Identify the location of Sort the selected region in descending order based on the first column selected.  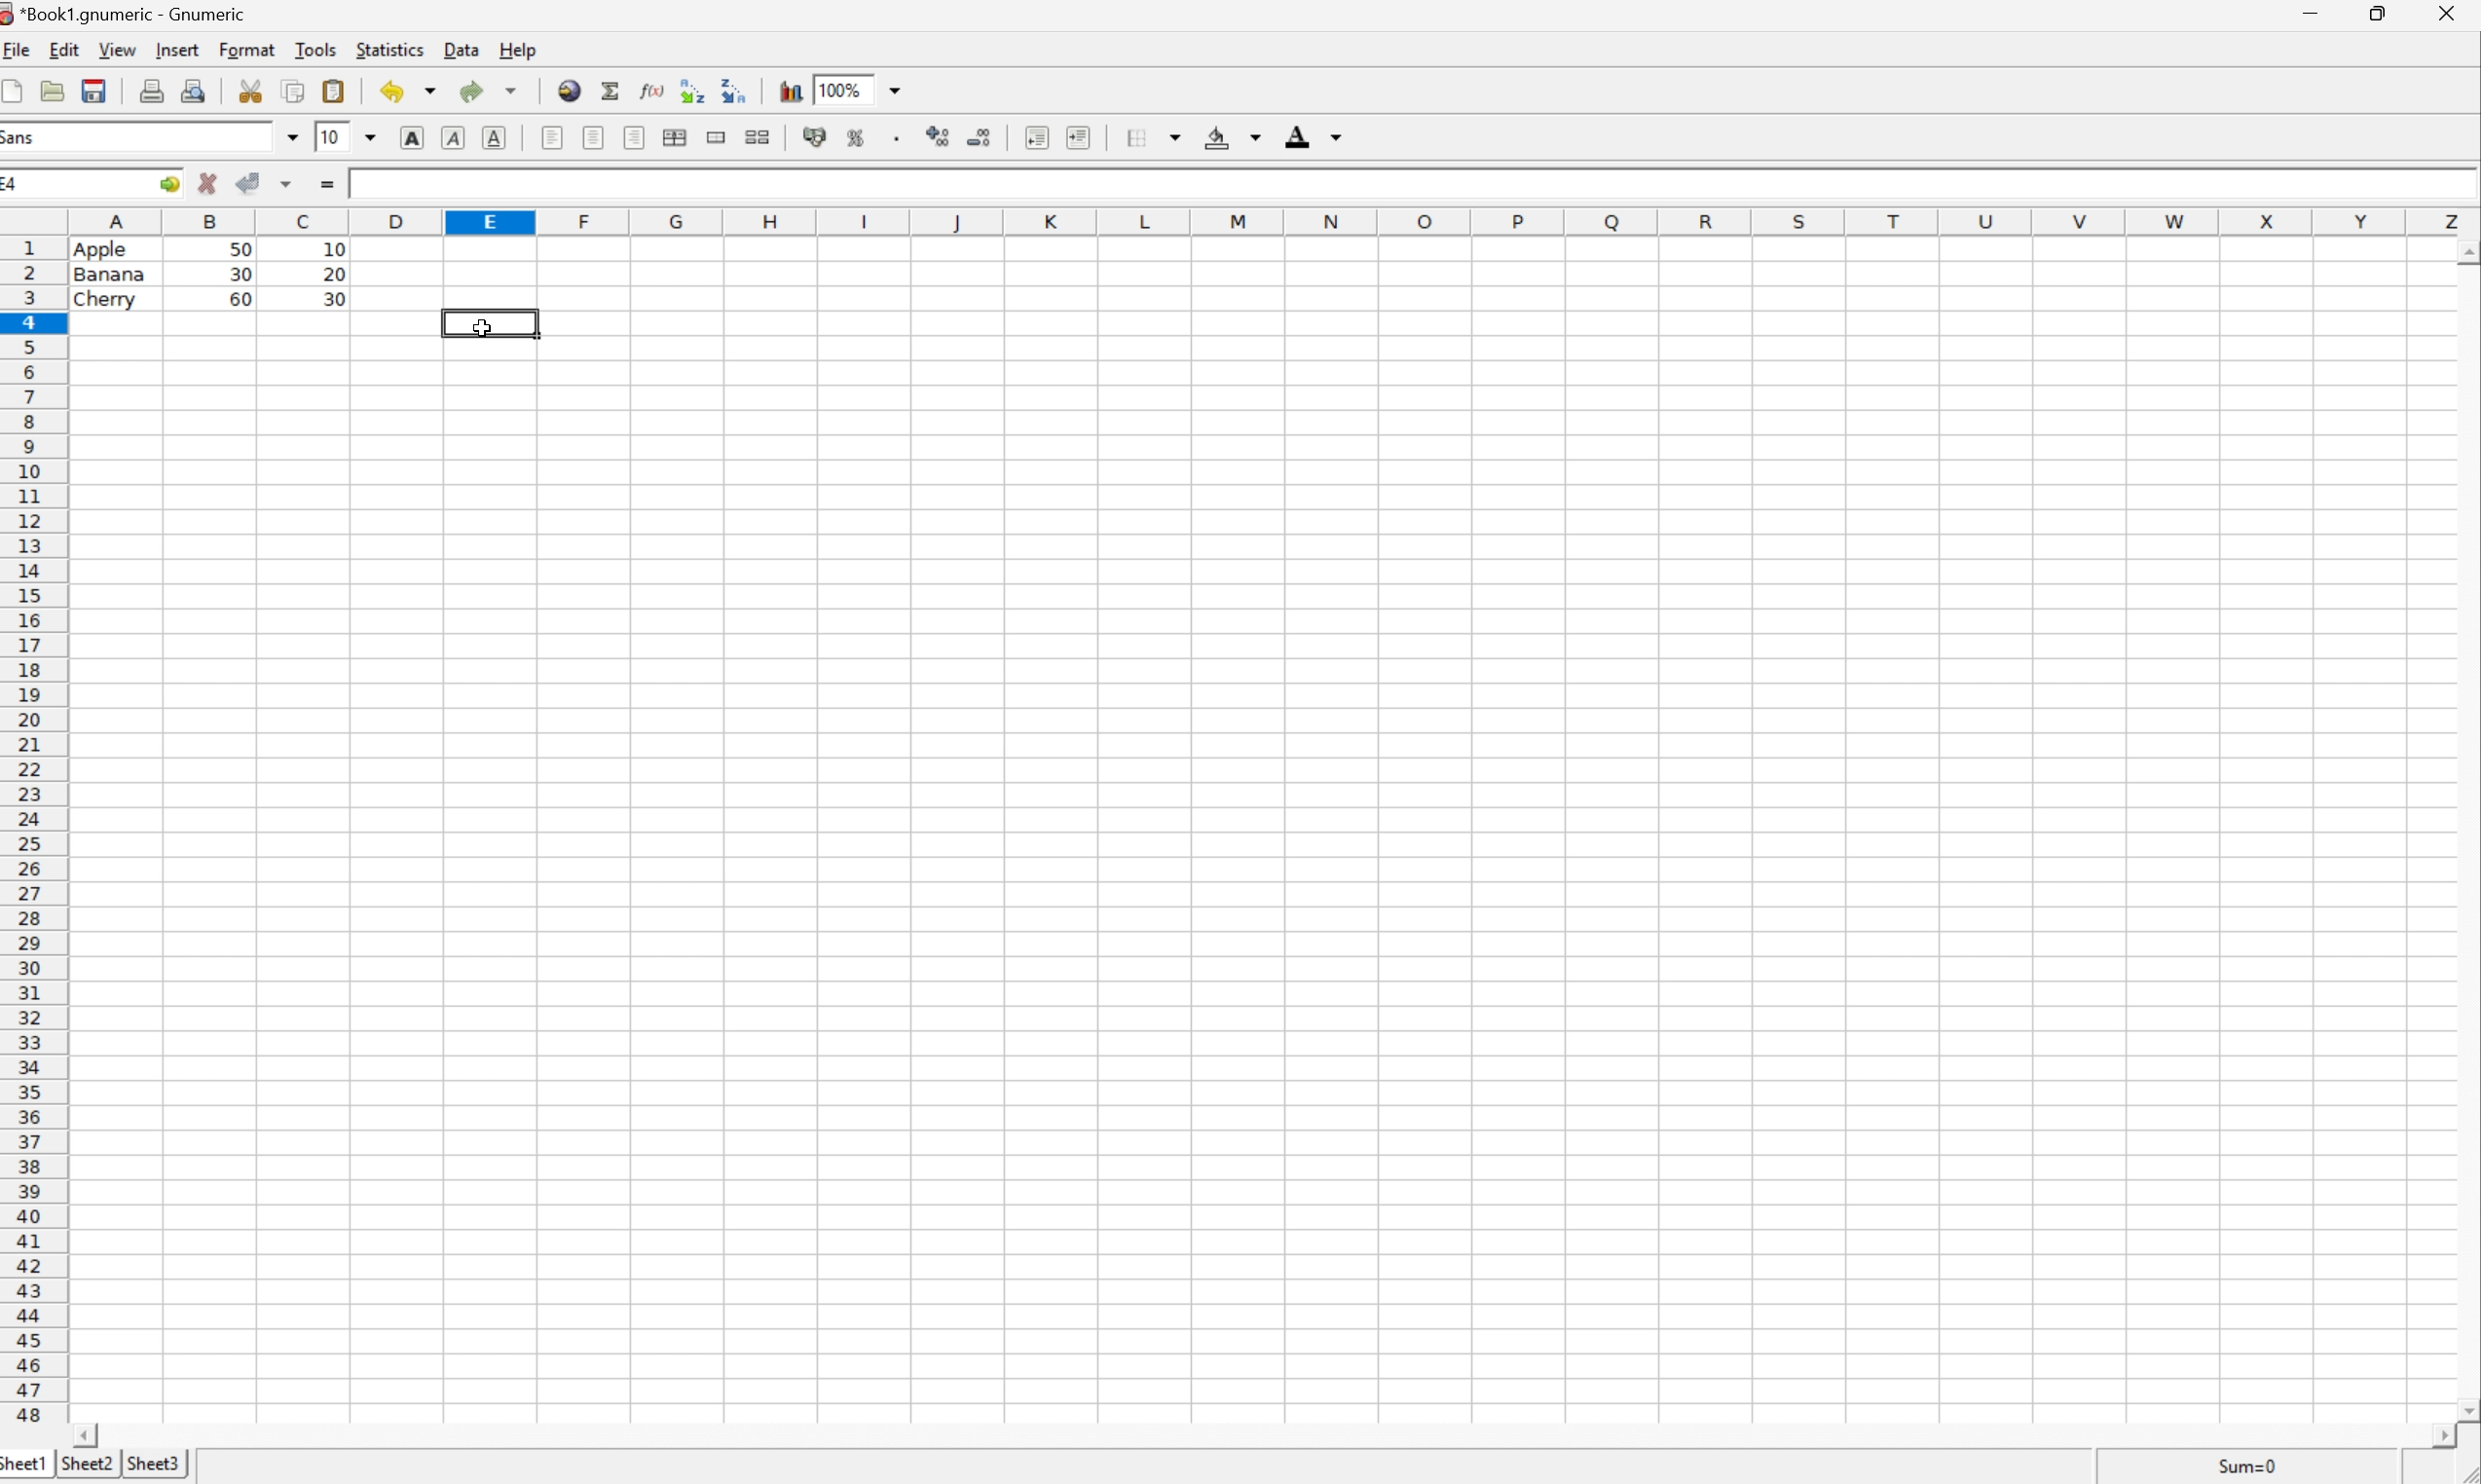
(735, 91).